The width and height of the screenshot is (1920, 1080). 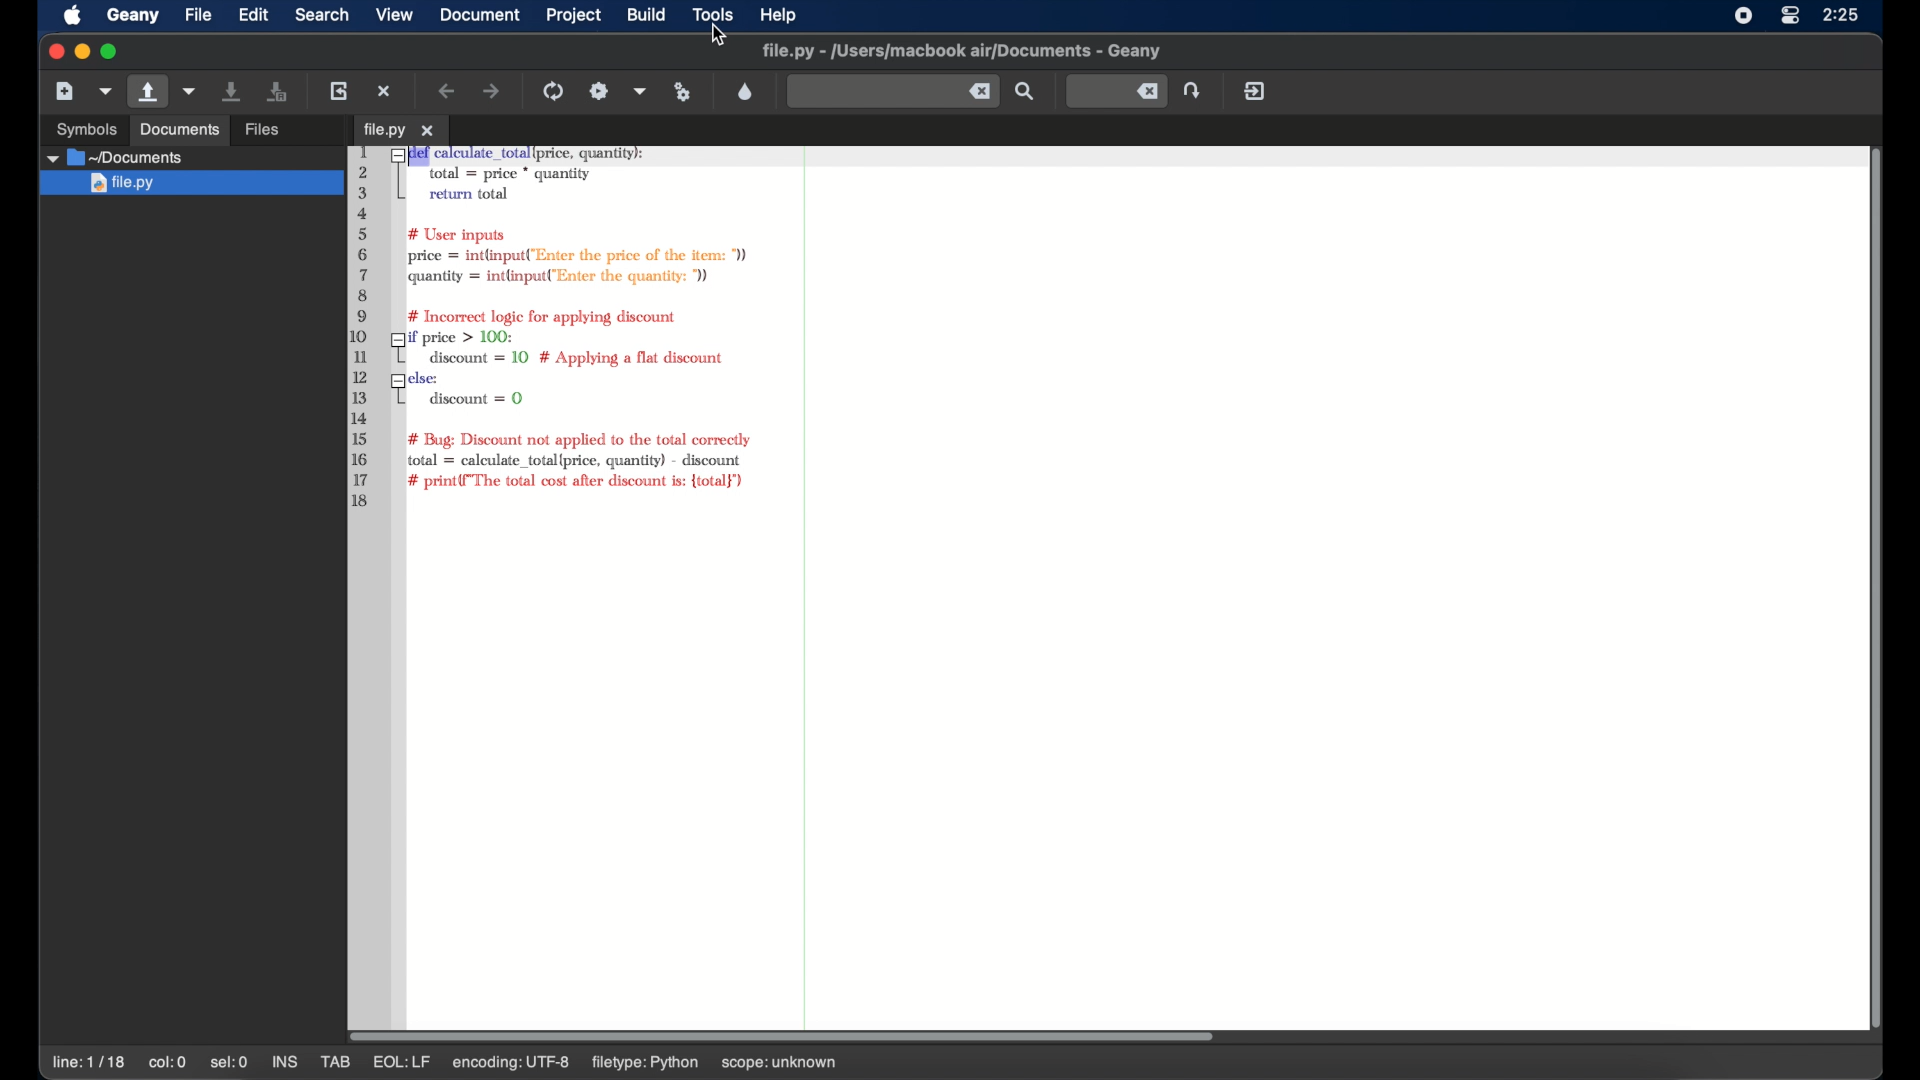 I want to click on project, so click(x=575, y=15).